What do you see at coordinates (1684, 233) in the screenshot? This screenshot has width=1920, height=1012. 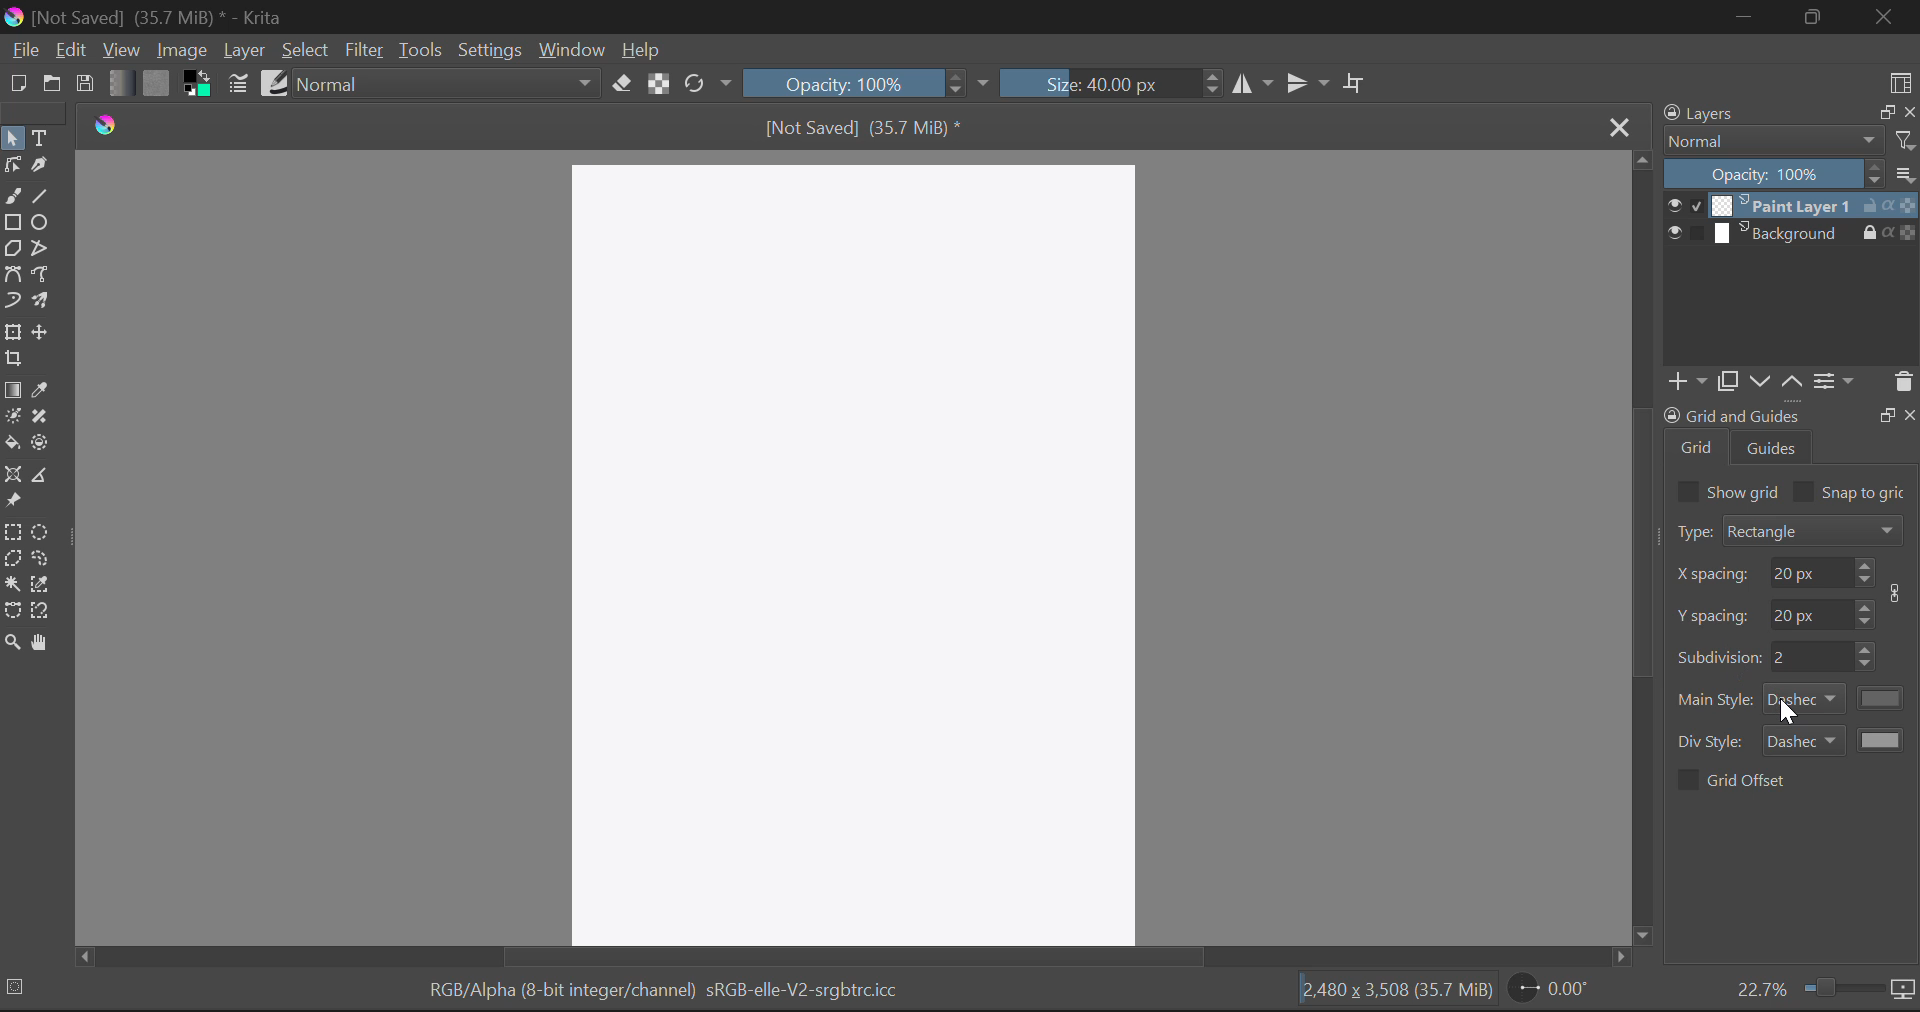 I see `show/hide` at bounding box center [1684, 233].